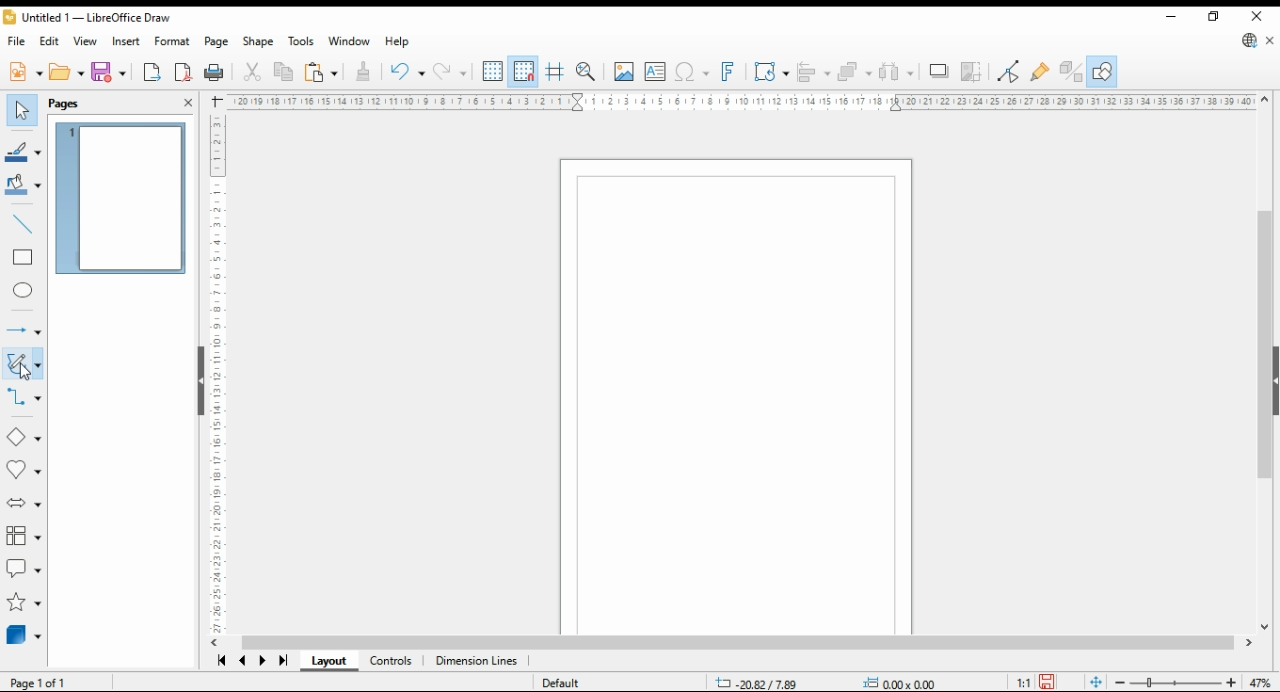  I want to click on save, so click(110, 73).